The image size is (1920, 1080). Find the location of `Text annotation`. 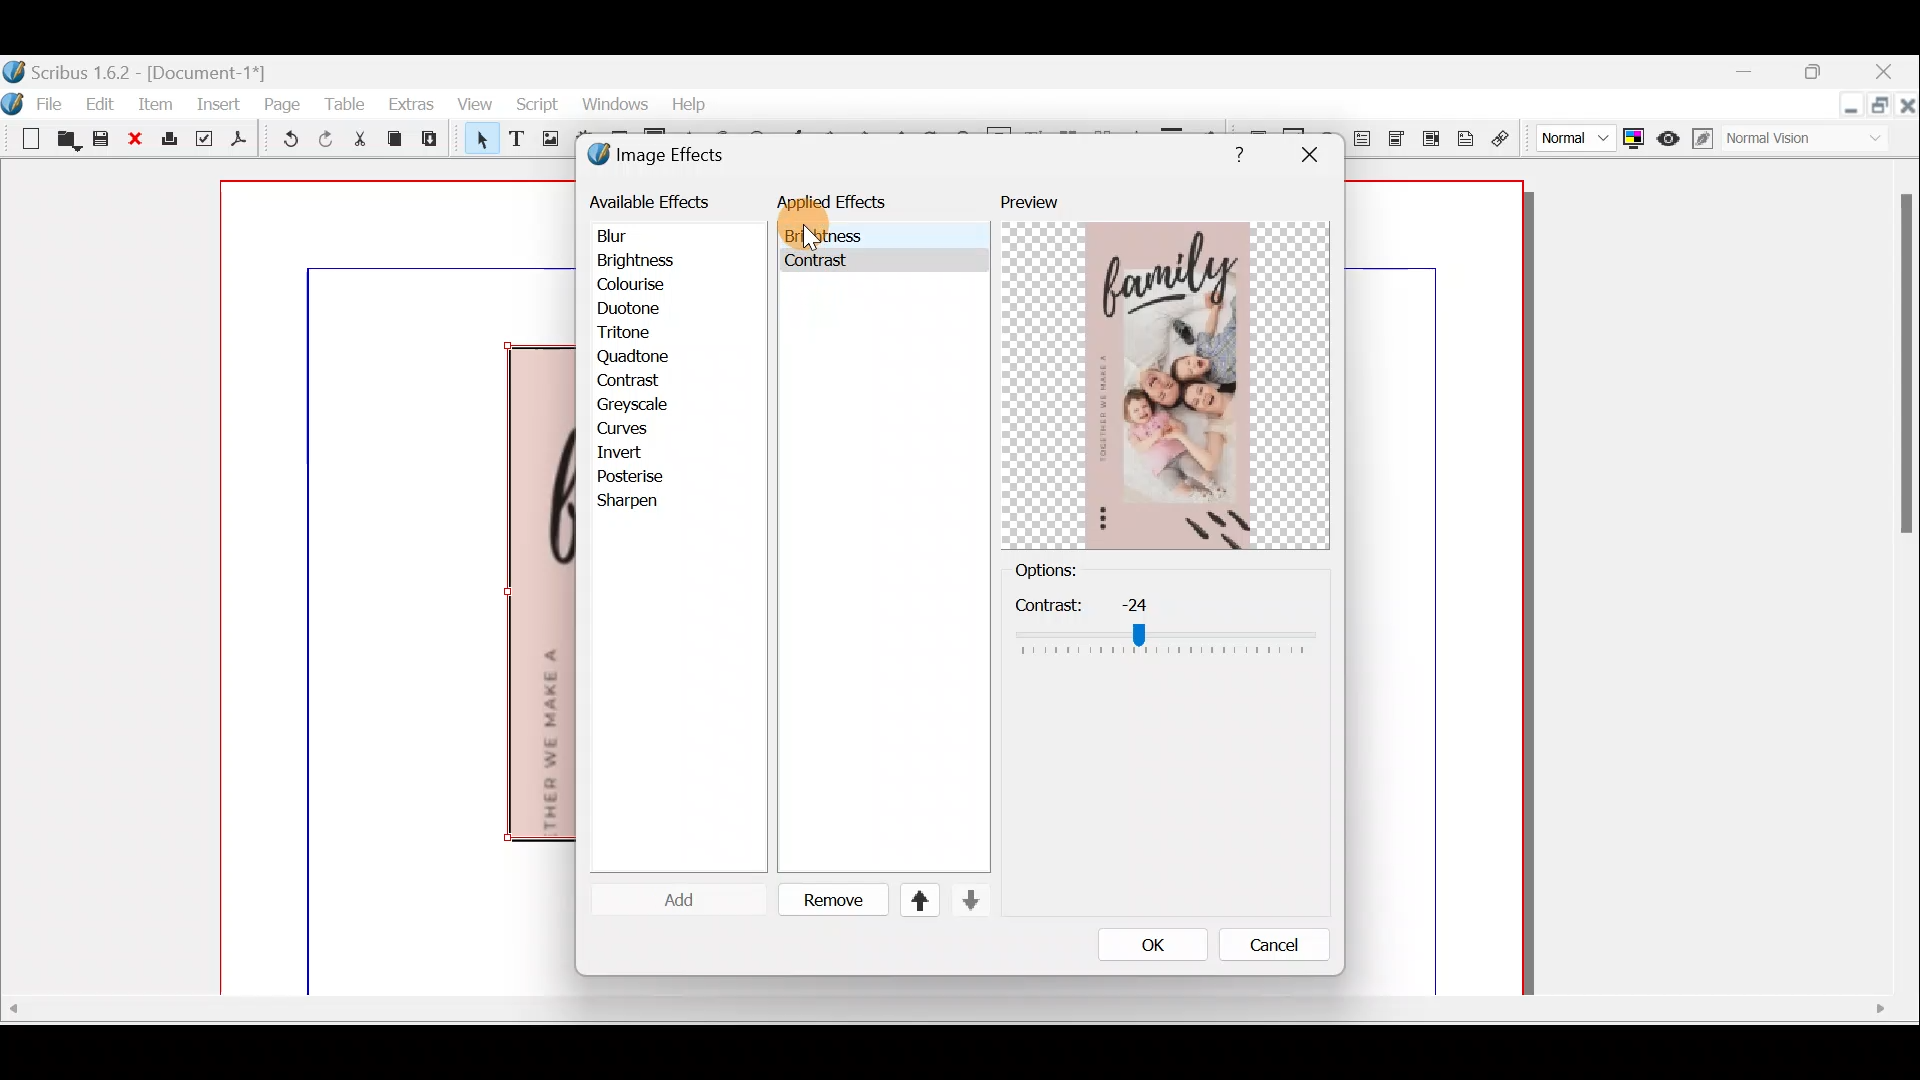

Text annotation is located at coordinates (1462, 136).